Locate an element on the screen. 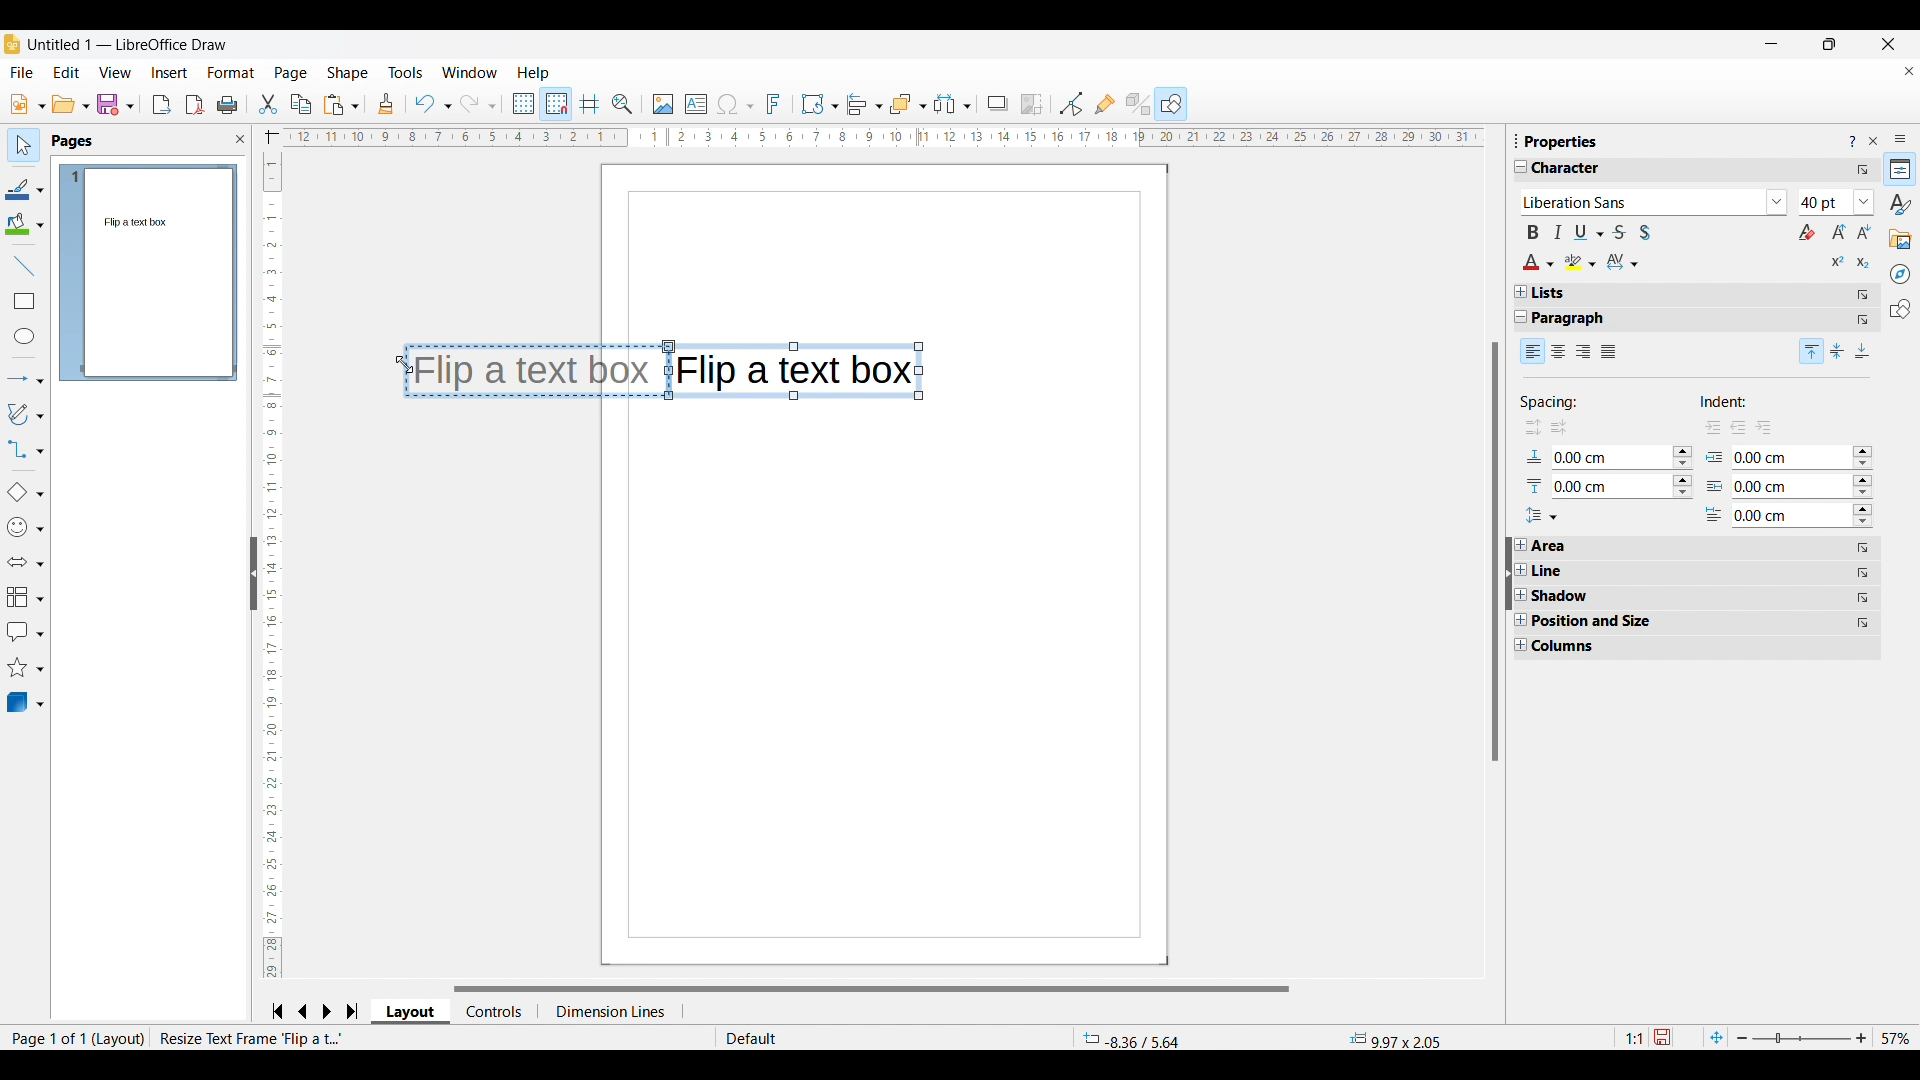 The width and height of the screenshot is (1920, 1080). Star and banner options is located at coordinates (25, 668).